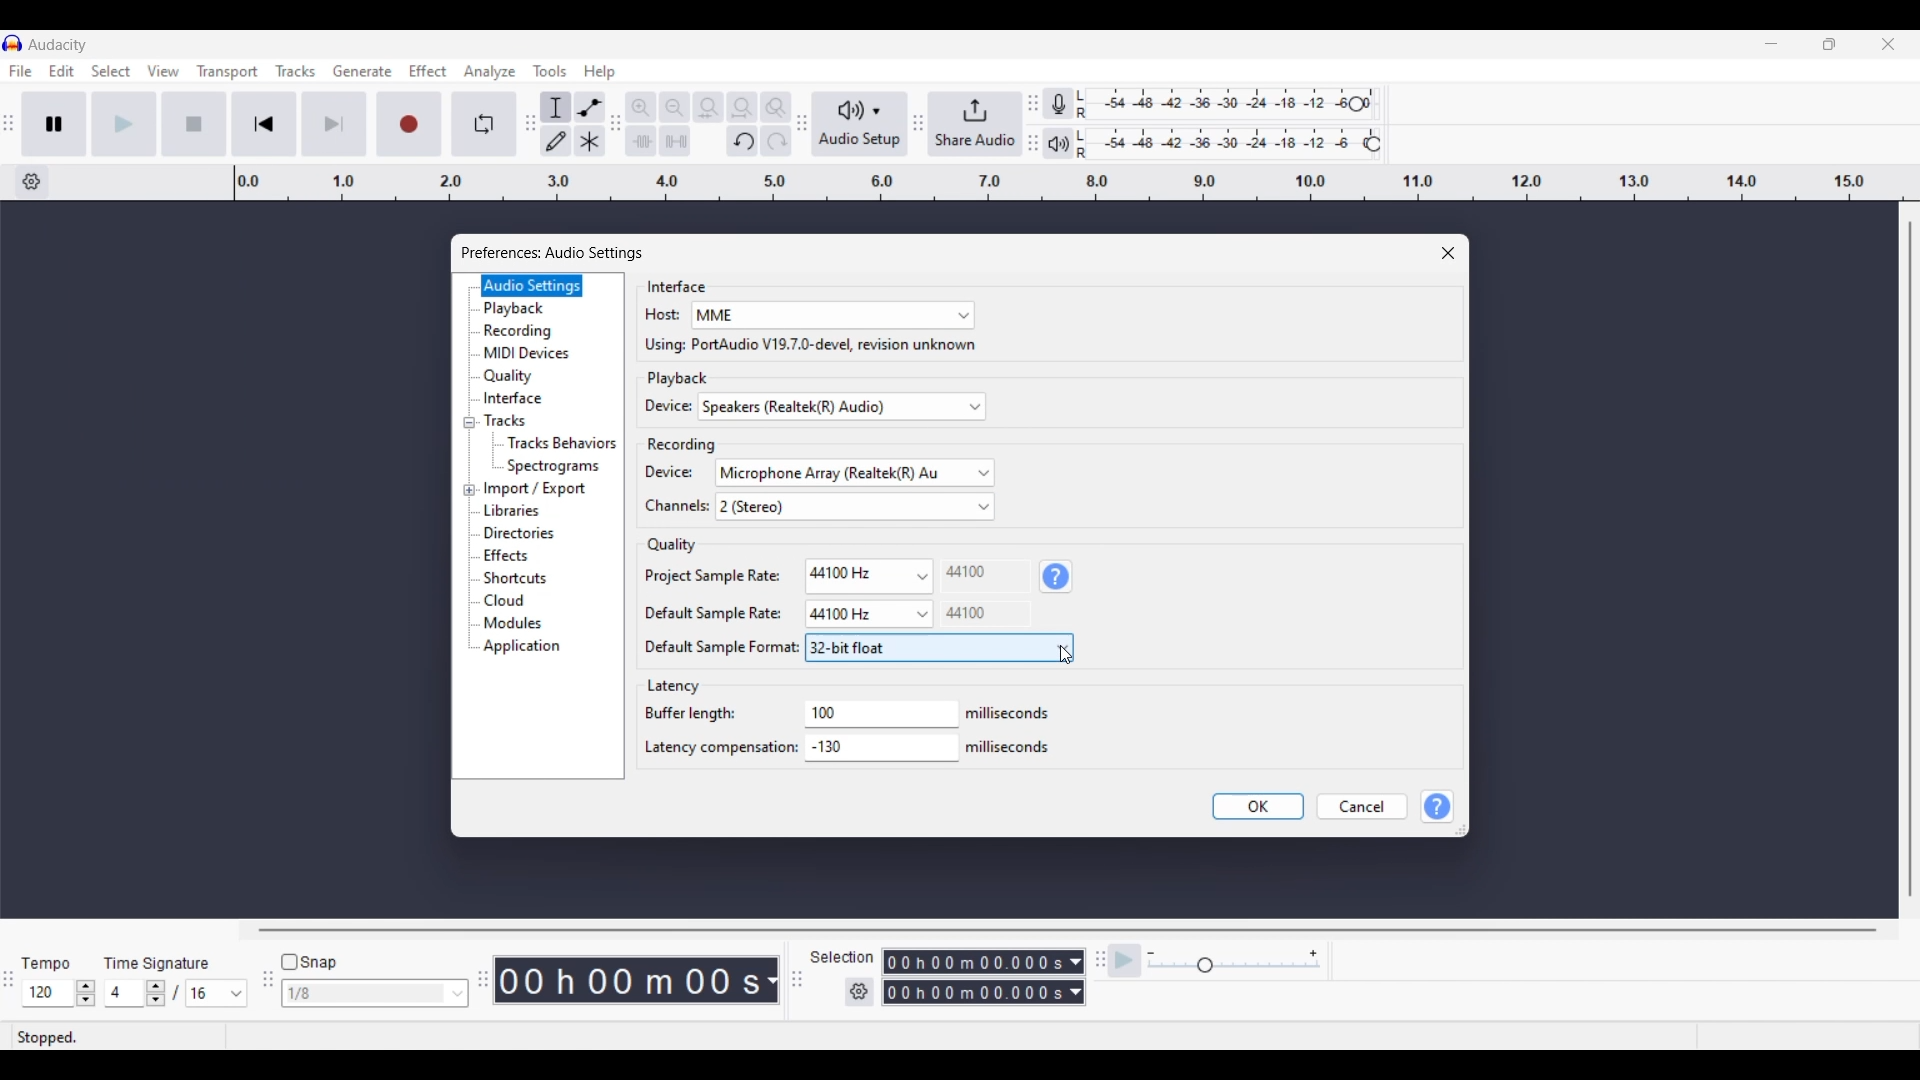 Image resolution: width=1920 pixels, height=1080 pixels. I want to click on Type in latency compensation, so click(880, 746).